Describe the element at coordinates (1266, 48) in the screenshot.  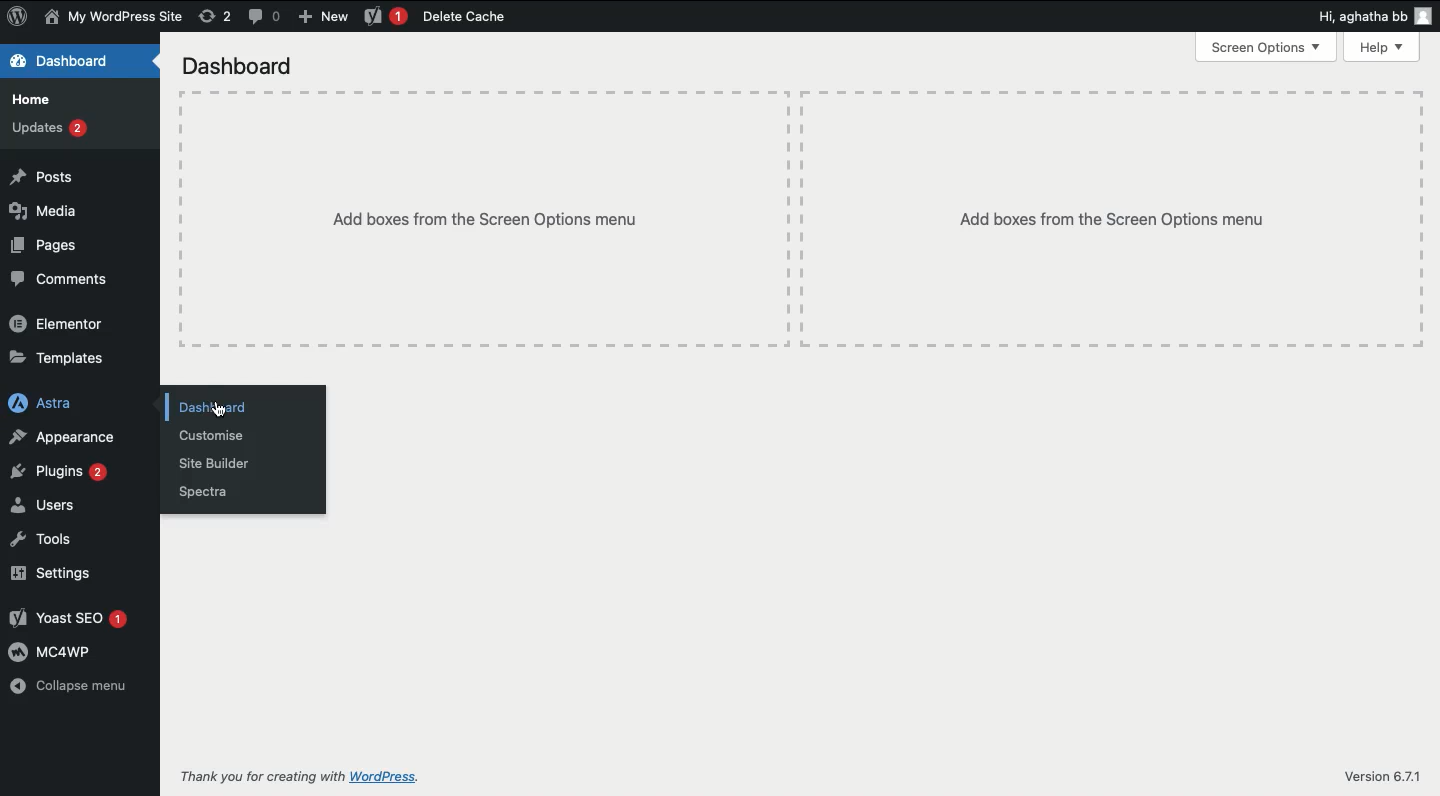
I see `screen options` at that location.